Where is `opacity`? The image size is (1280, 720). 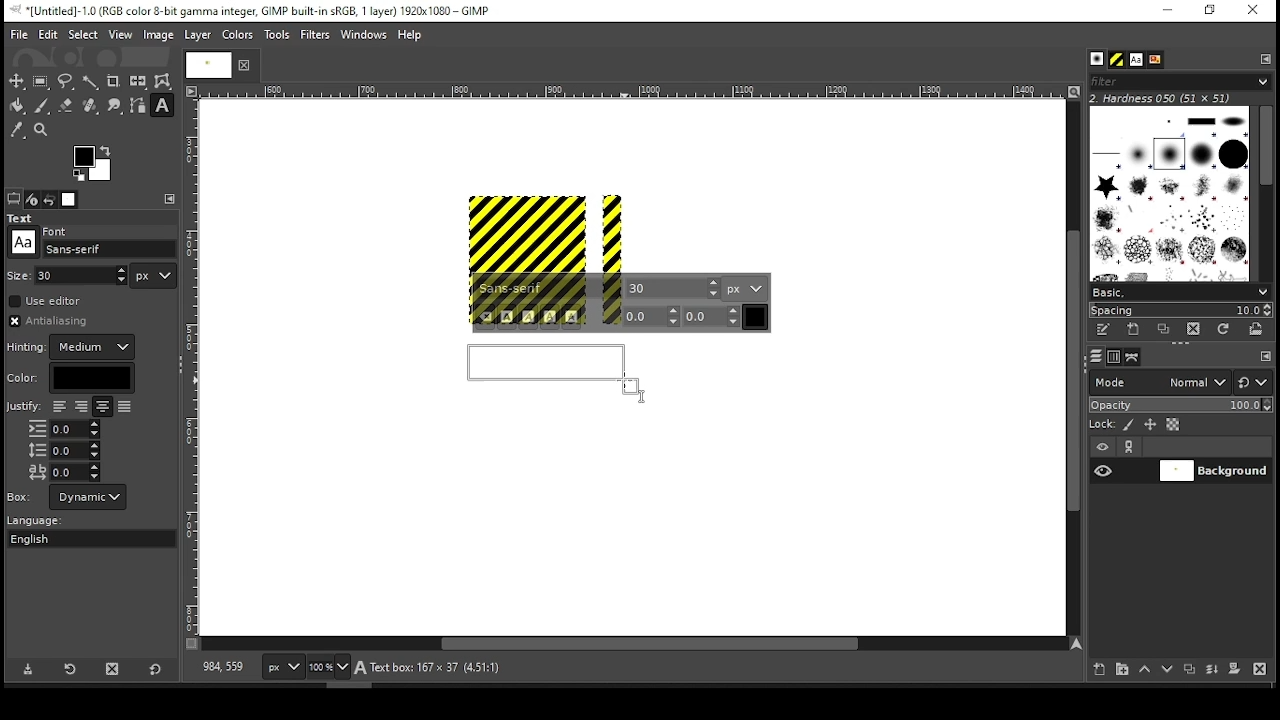
opacity is located at coordinates (1179, 407).